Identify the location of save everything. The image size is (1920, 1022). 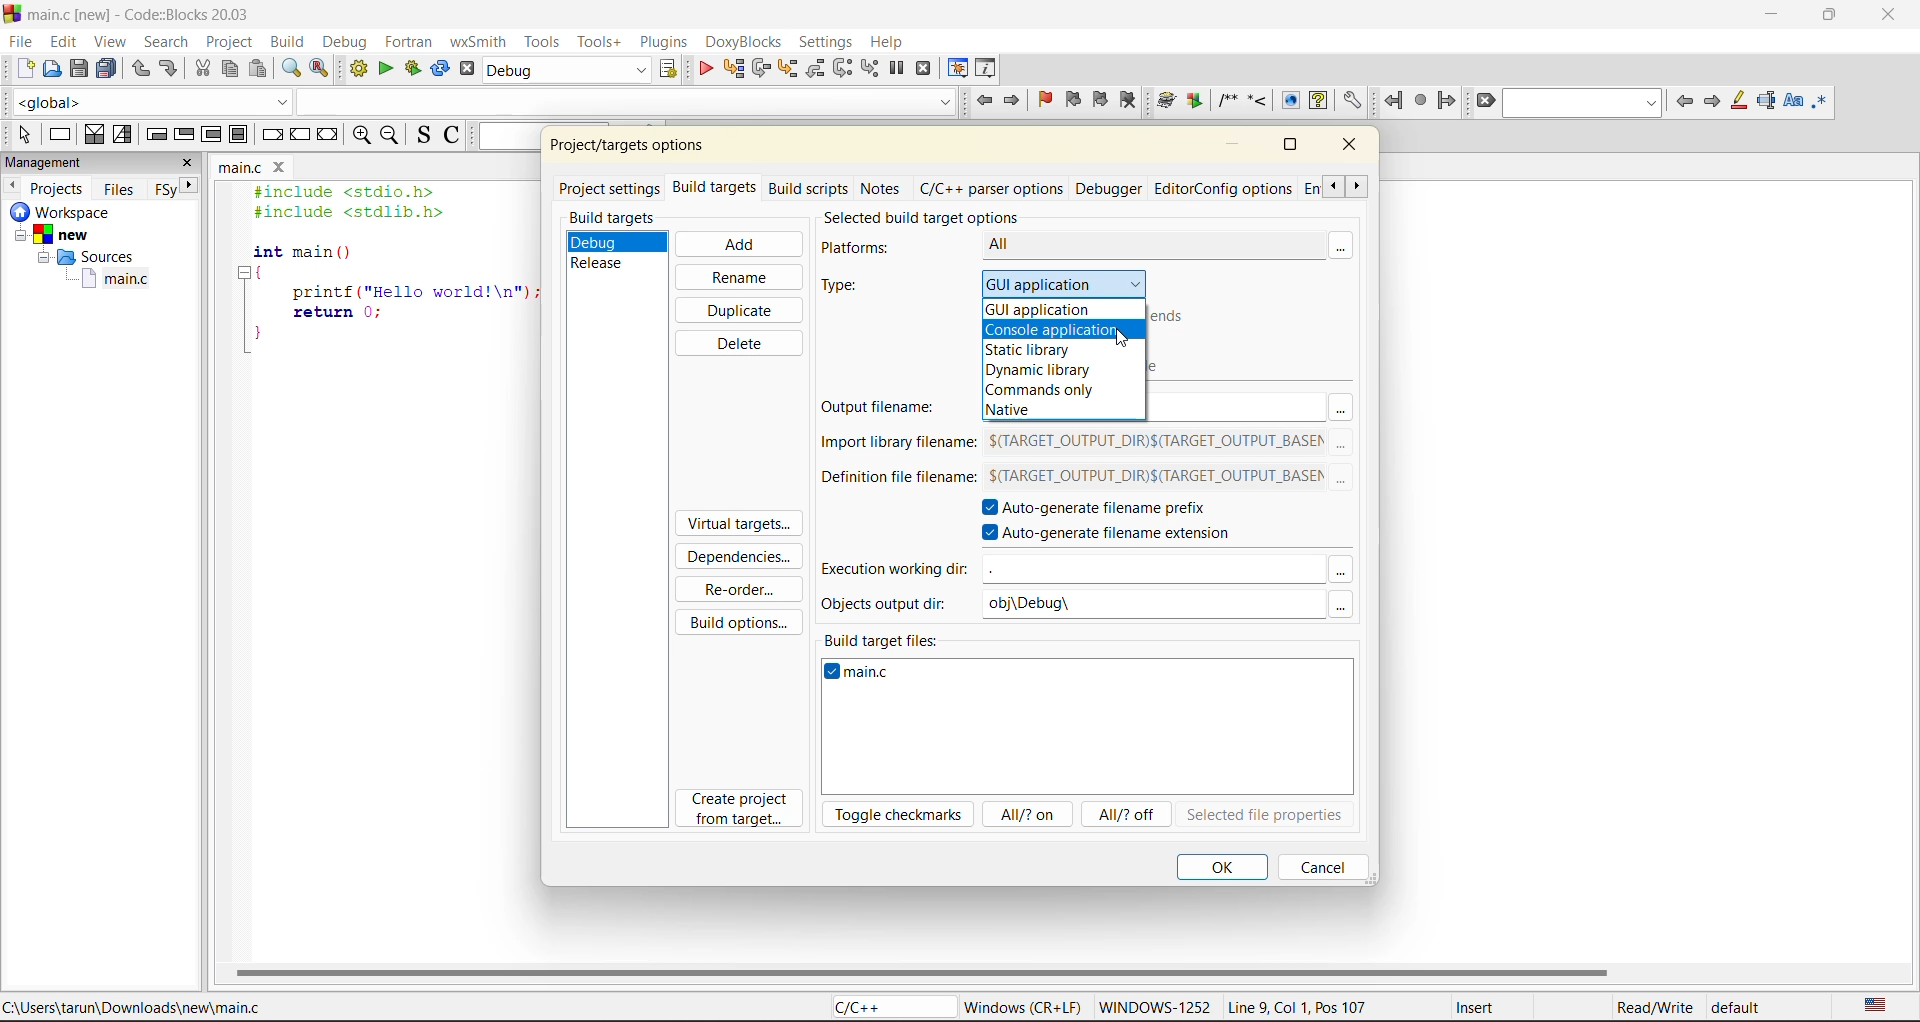
(108, 69).